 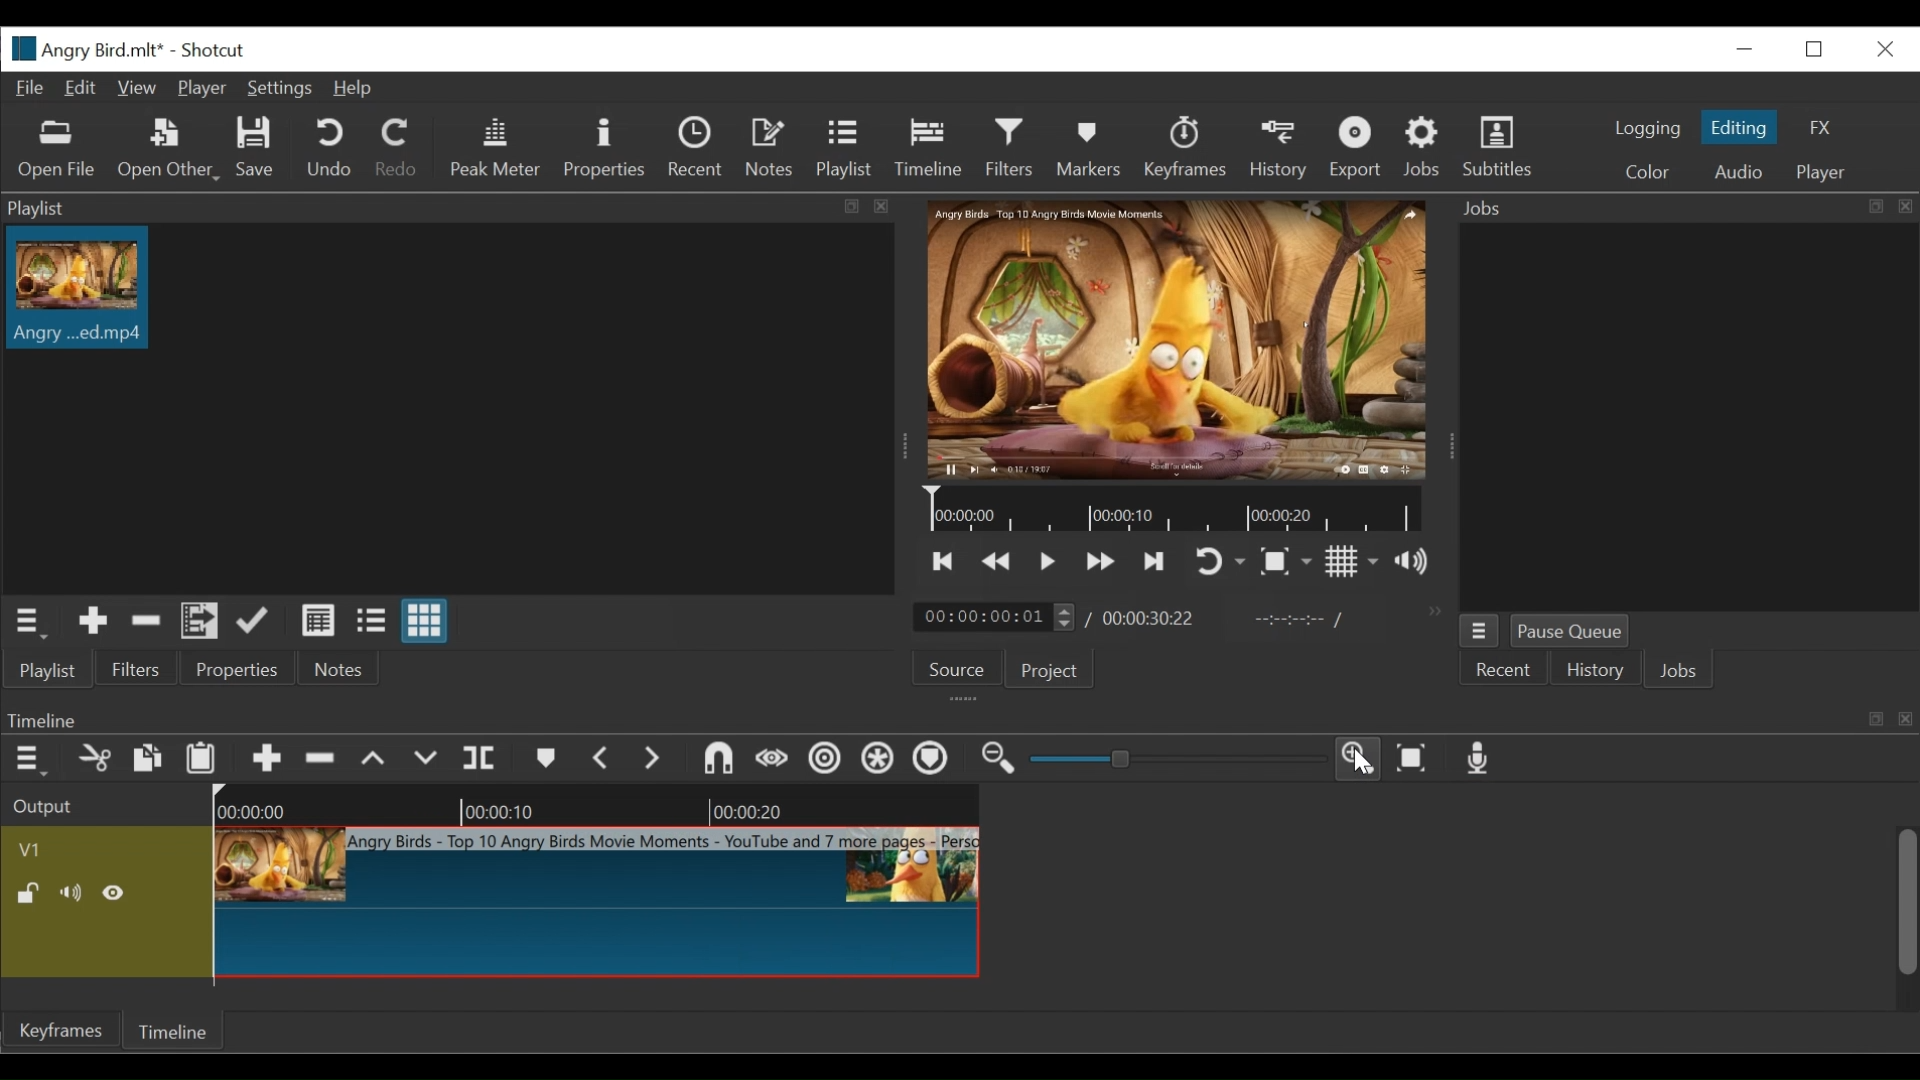 What do you see at coordinates (1827, 174) in the screenshot?
I see `Player` at bounding box center [1827, 174].